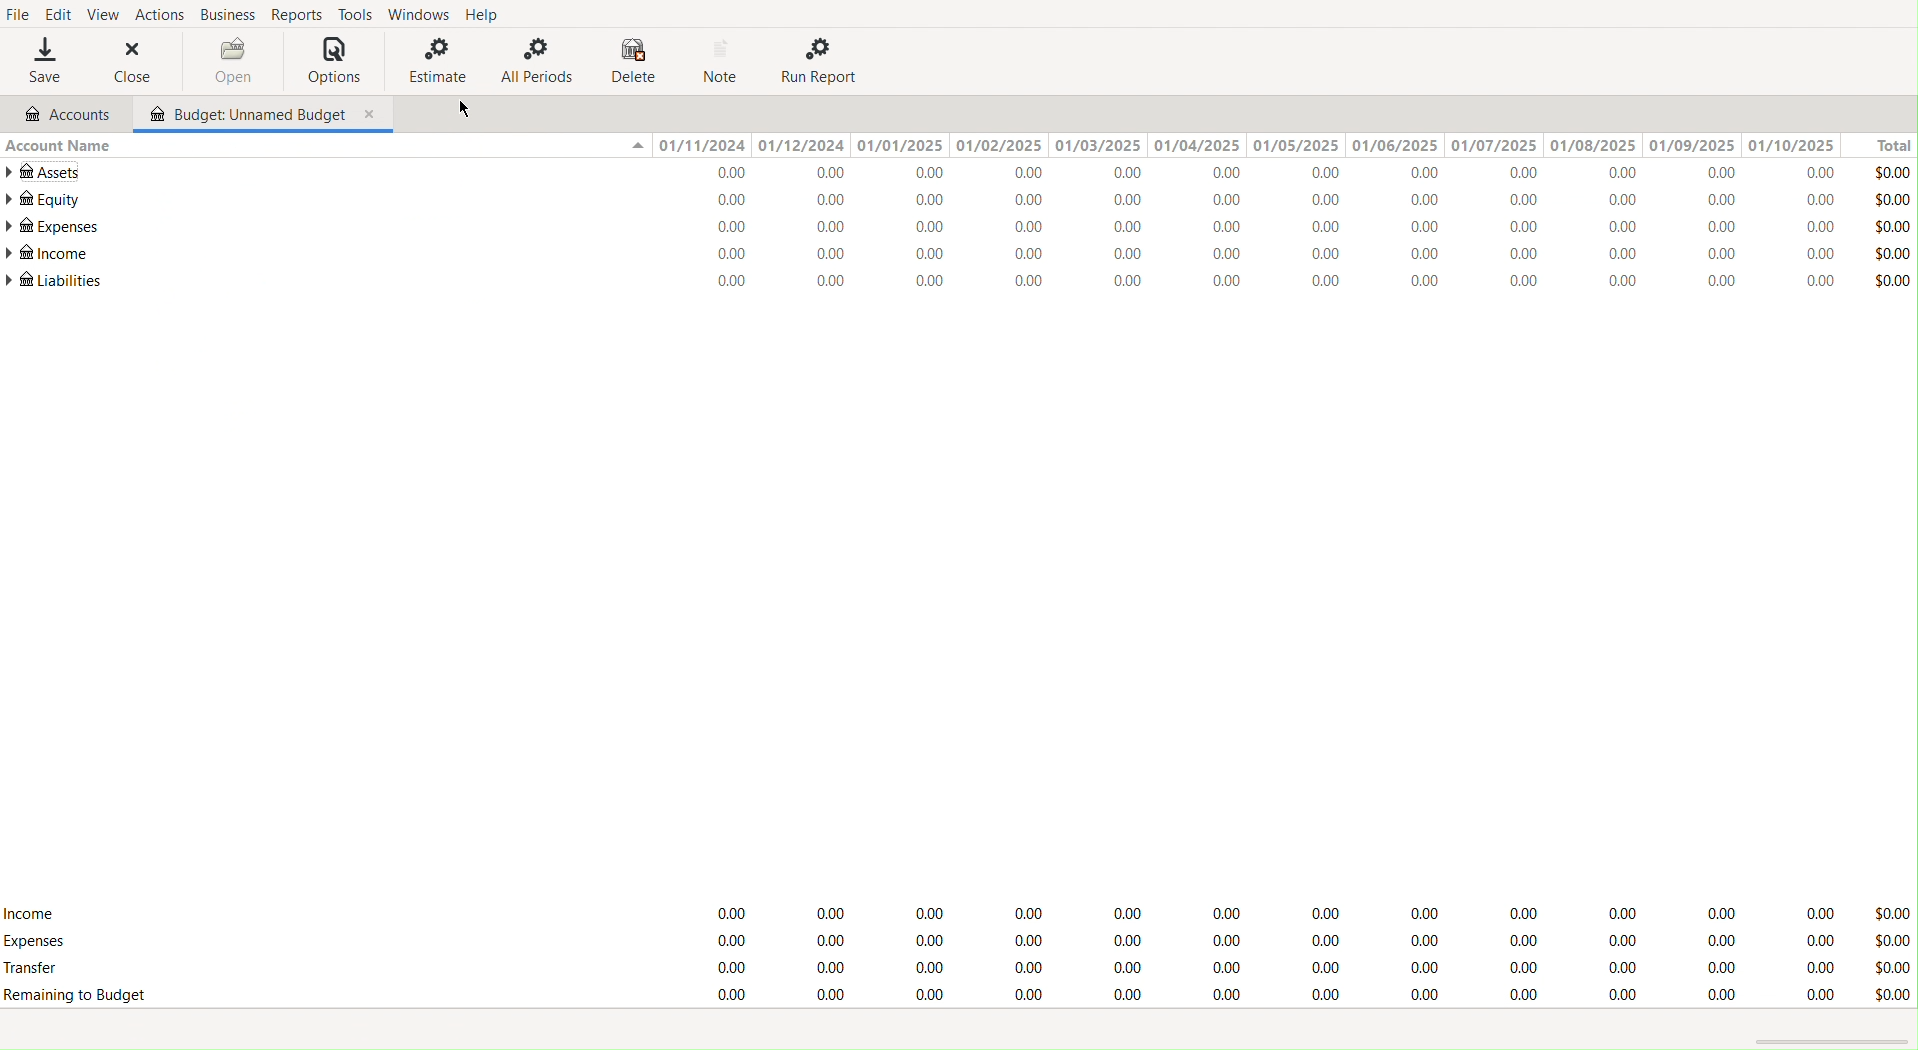 This screenshot has width=1918, height=1050. I want to click on Equity, so click(43, 199).